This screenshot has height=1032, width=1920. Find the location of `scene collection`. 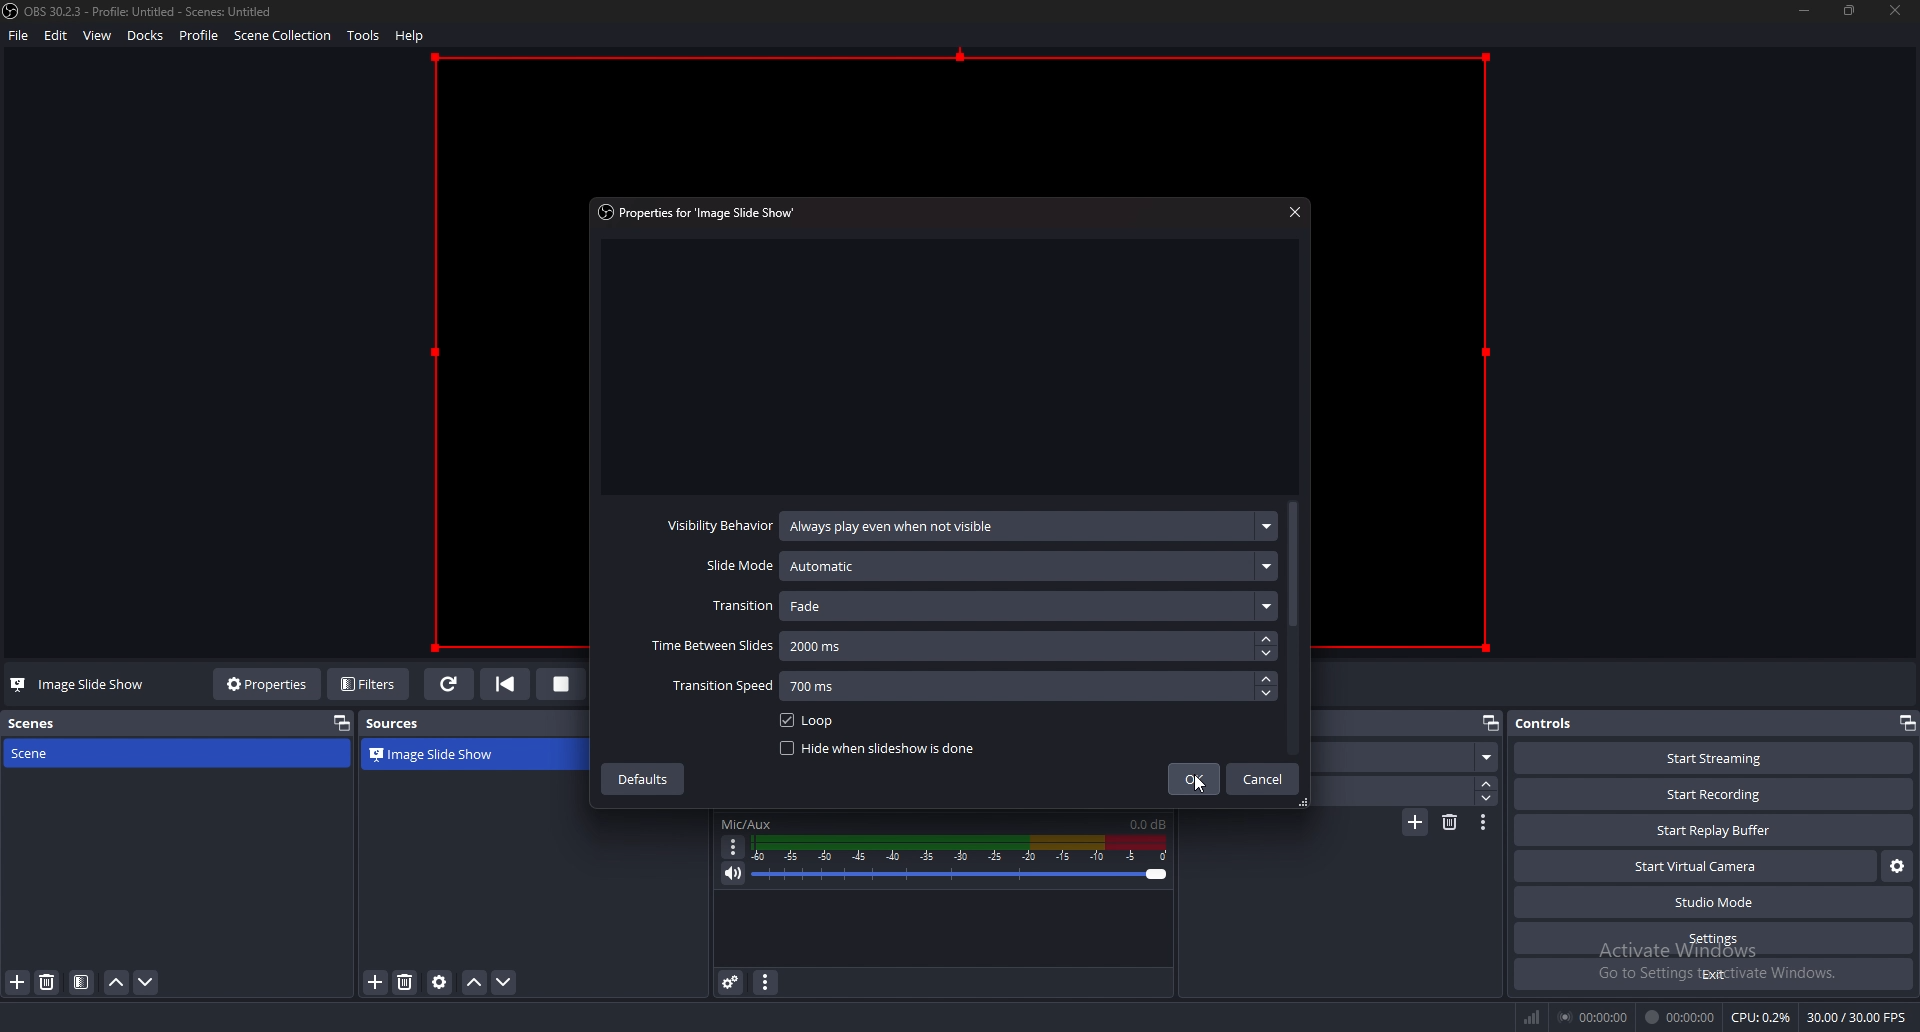

scene collection is located at coordinates (286, 35).